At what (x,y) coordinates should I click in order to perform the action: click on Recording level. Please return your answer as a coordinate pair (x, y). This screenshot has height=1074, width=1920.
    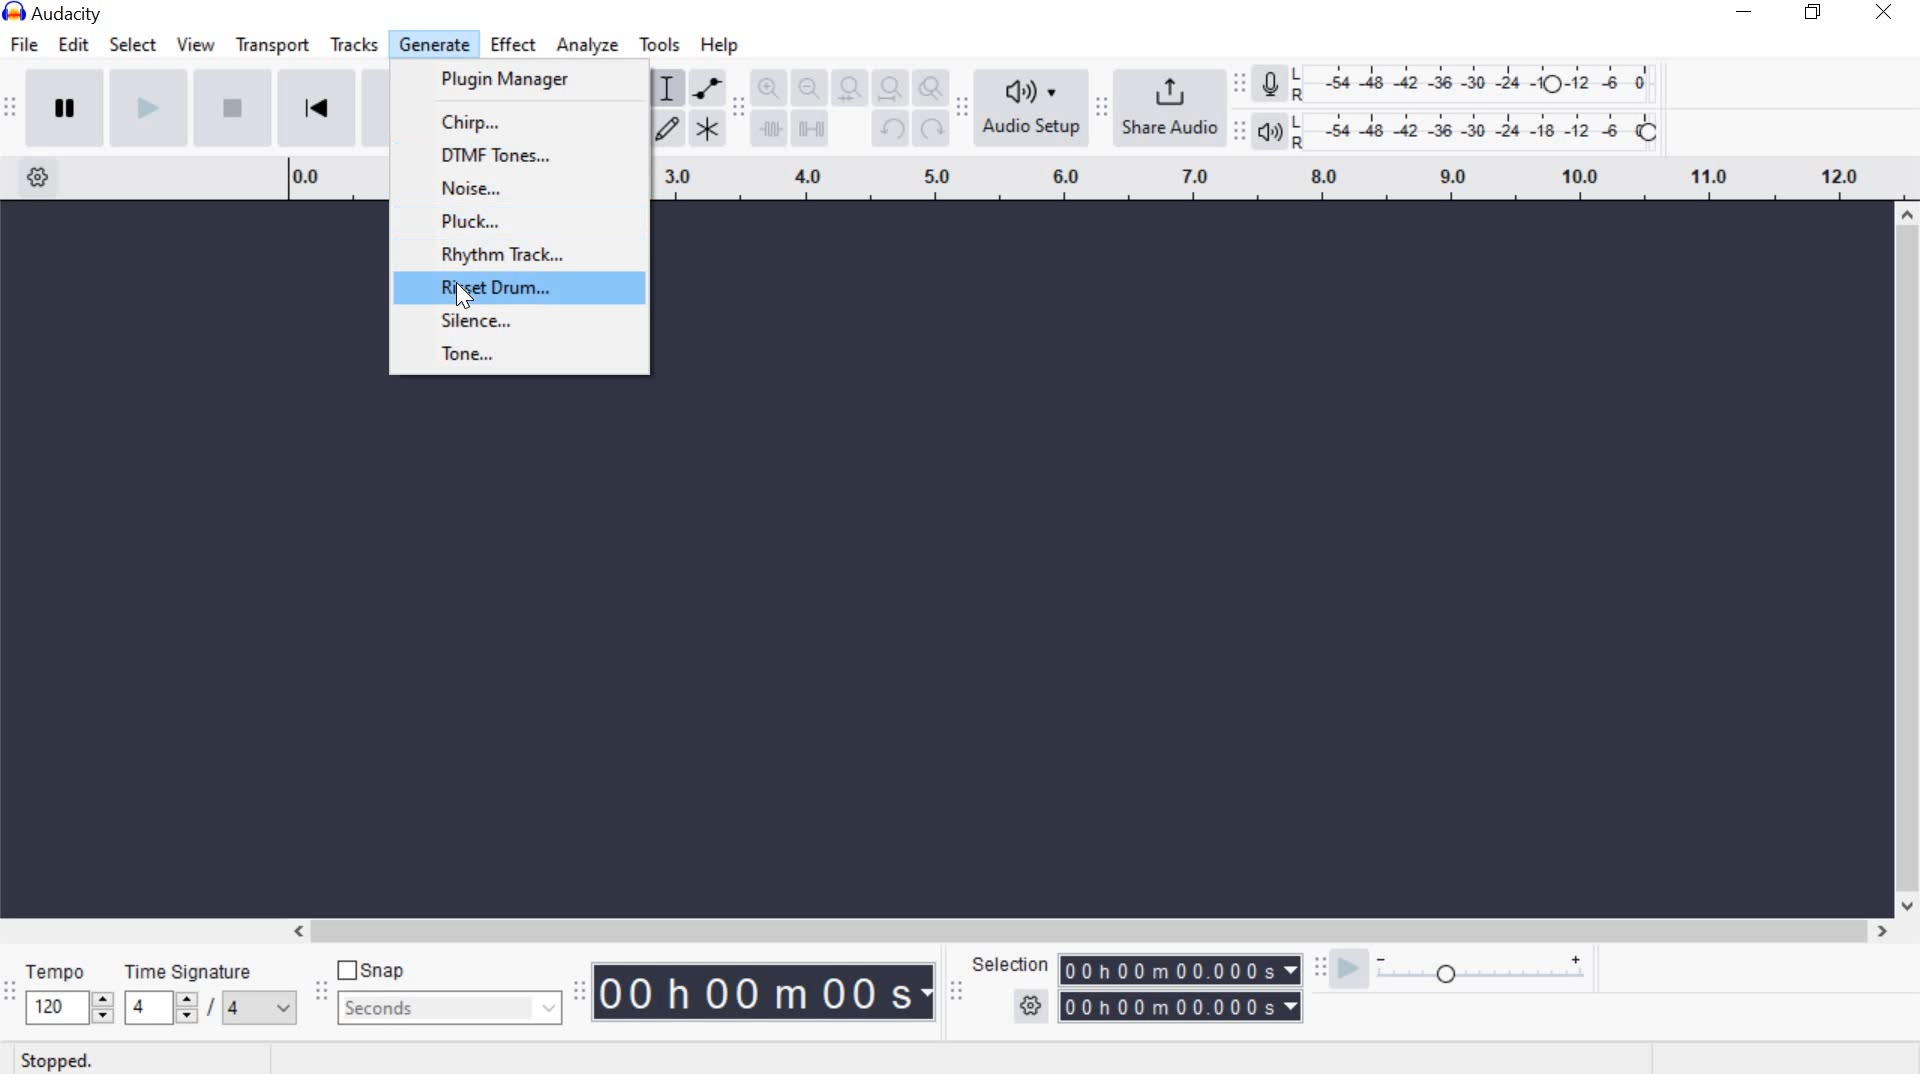
    Looking at the image, I should click on (1482, 78).